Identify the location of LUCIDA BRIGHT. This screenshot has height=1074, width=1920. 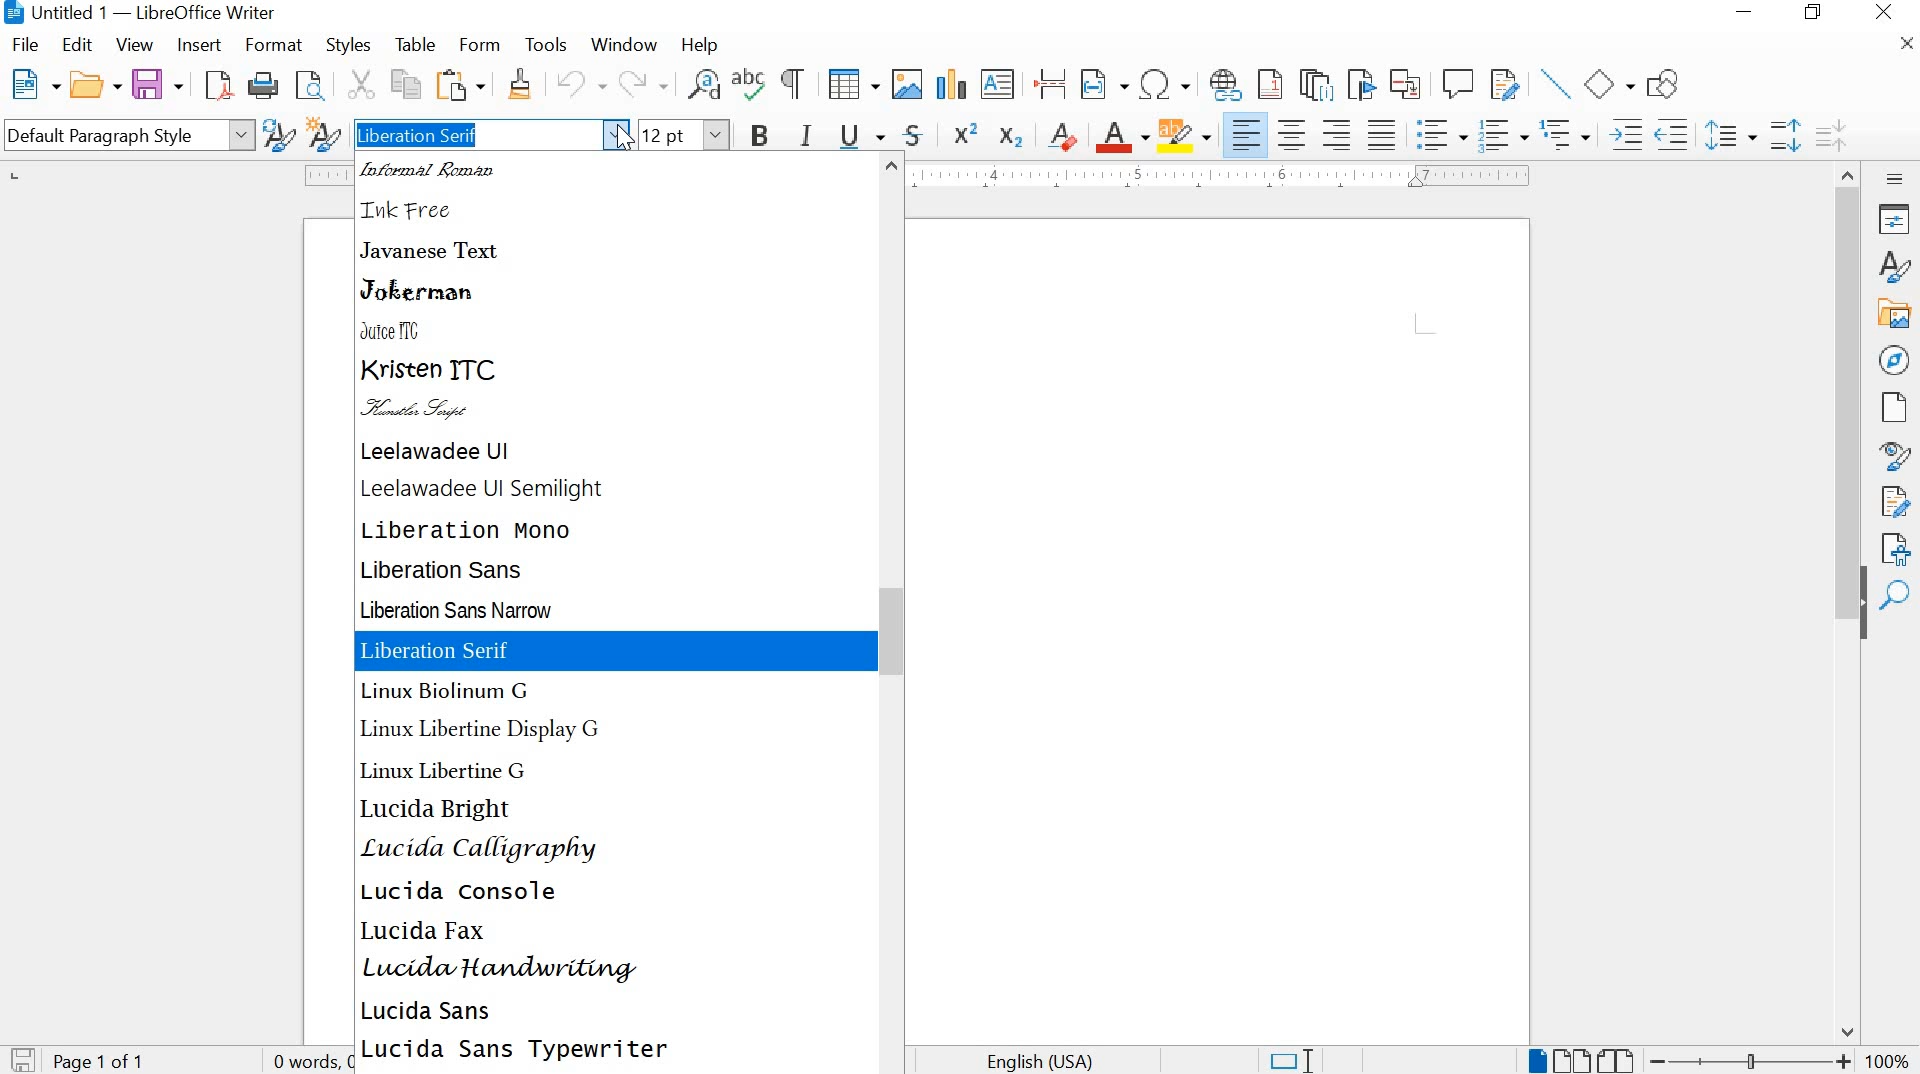
(436, 807).